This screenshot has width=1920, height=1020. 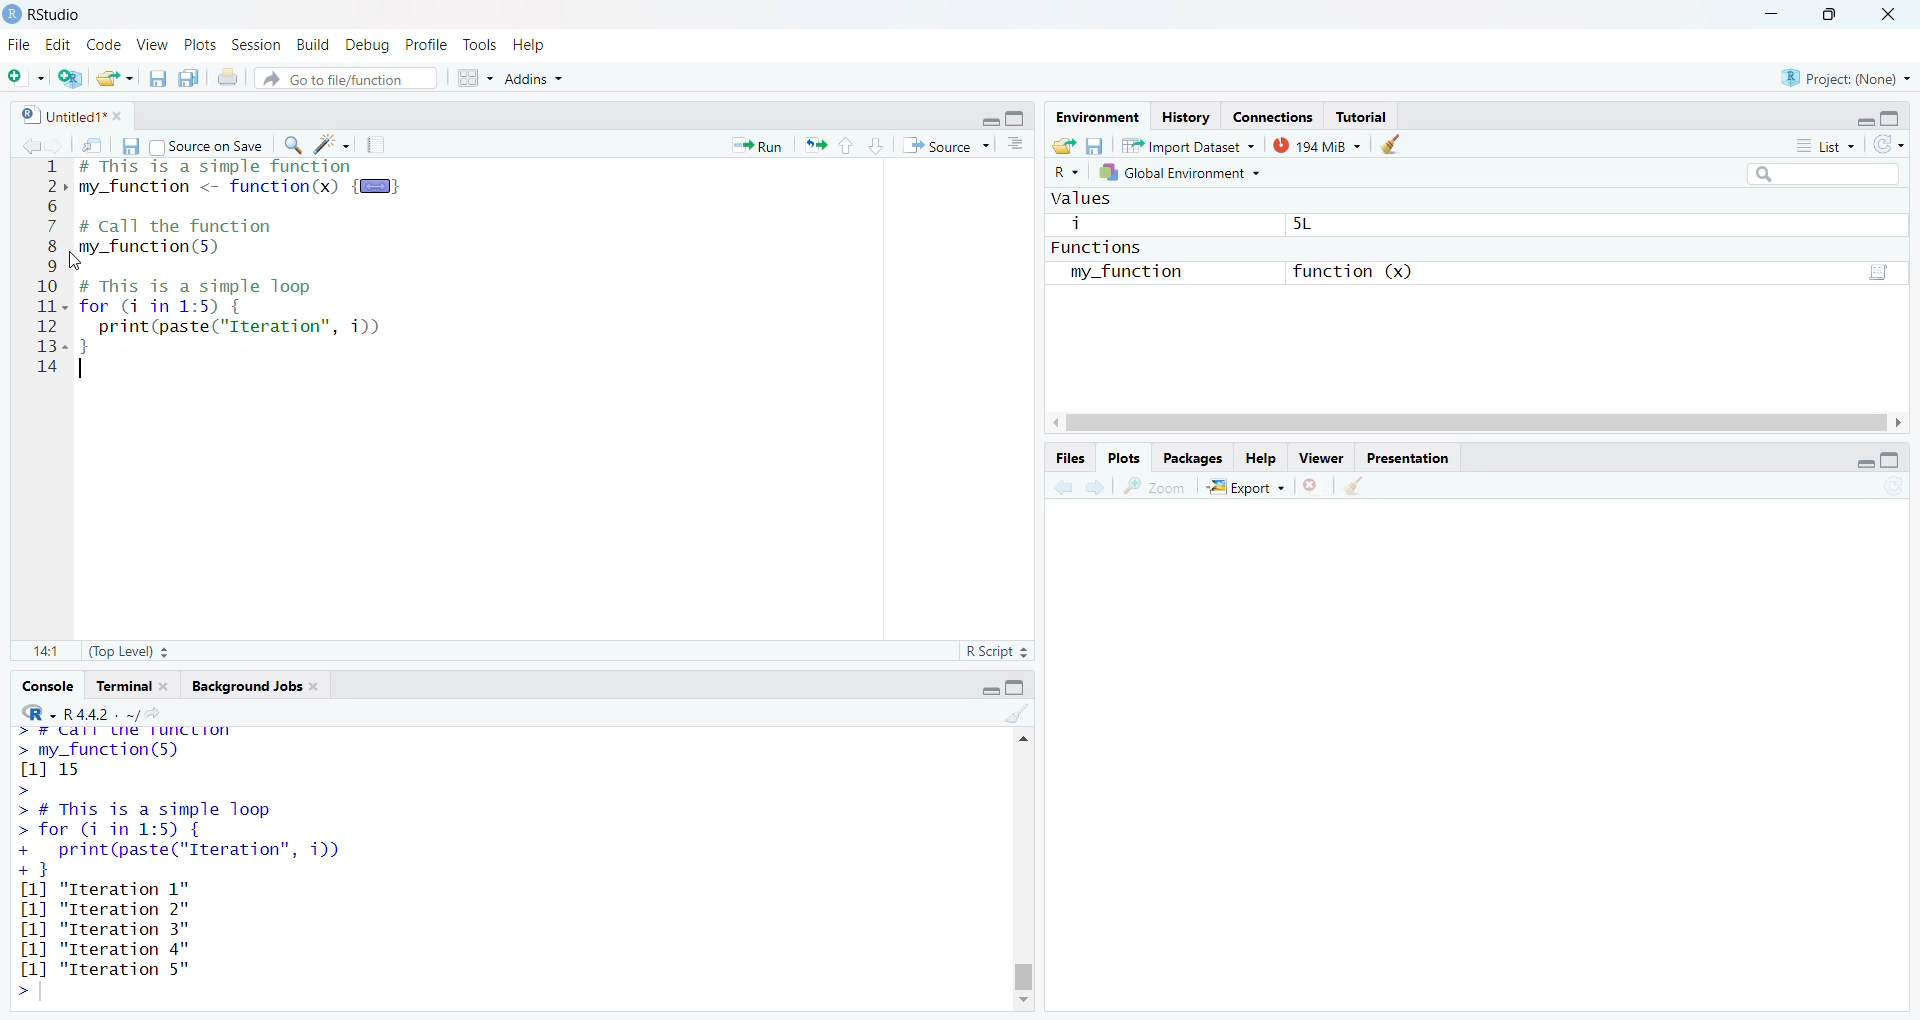 What do you see at coordinates (1058, 489) in the screenshot?
I see `previous plot` at bounding box center [1058, 489].